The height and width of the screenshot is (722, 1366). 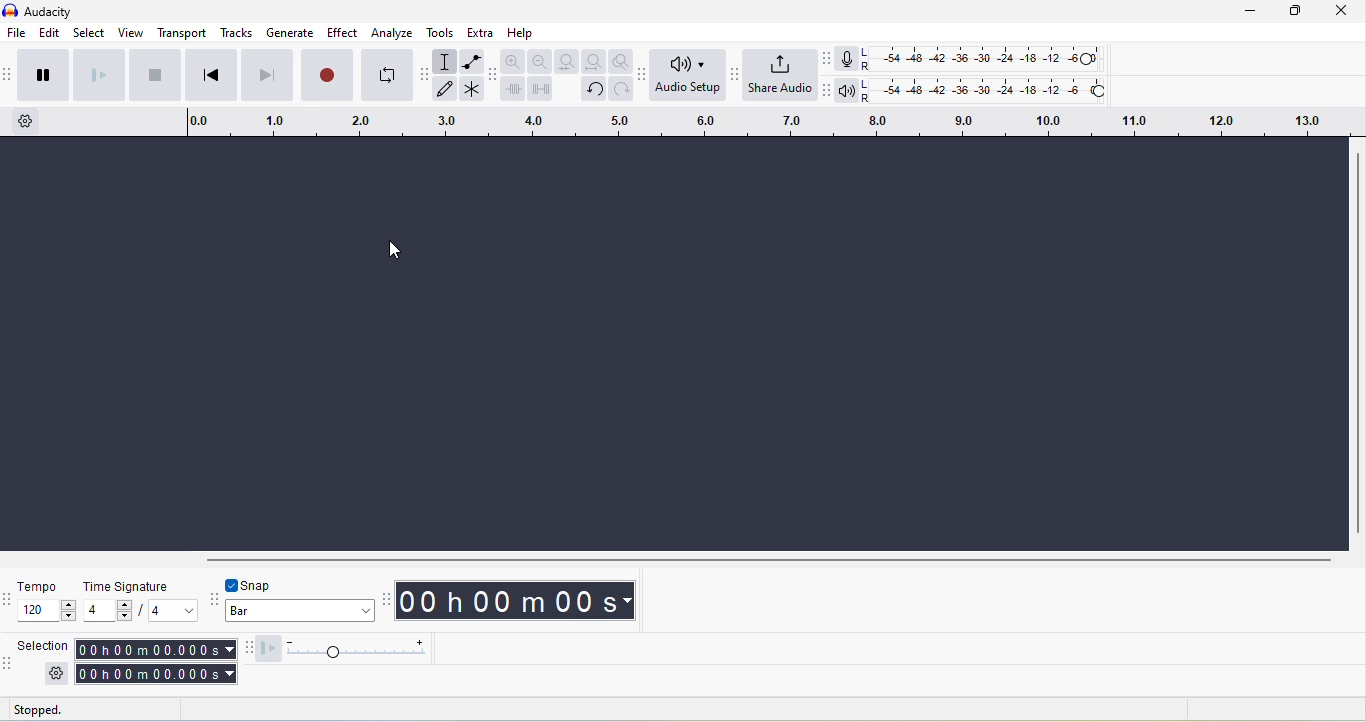 What do you see at coordinates (9, 661) in the screenshot?
I see `audacity selection toolbar` at bounding box center [9, 661].